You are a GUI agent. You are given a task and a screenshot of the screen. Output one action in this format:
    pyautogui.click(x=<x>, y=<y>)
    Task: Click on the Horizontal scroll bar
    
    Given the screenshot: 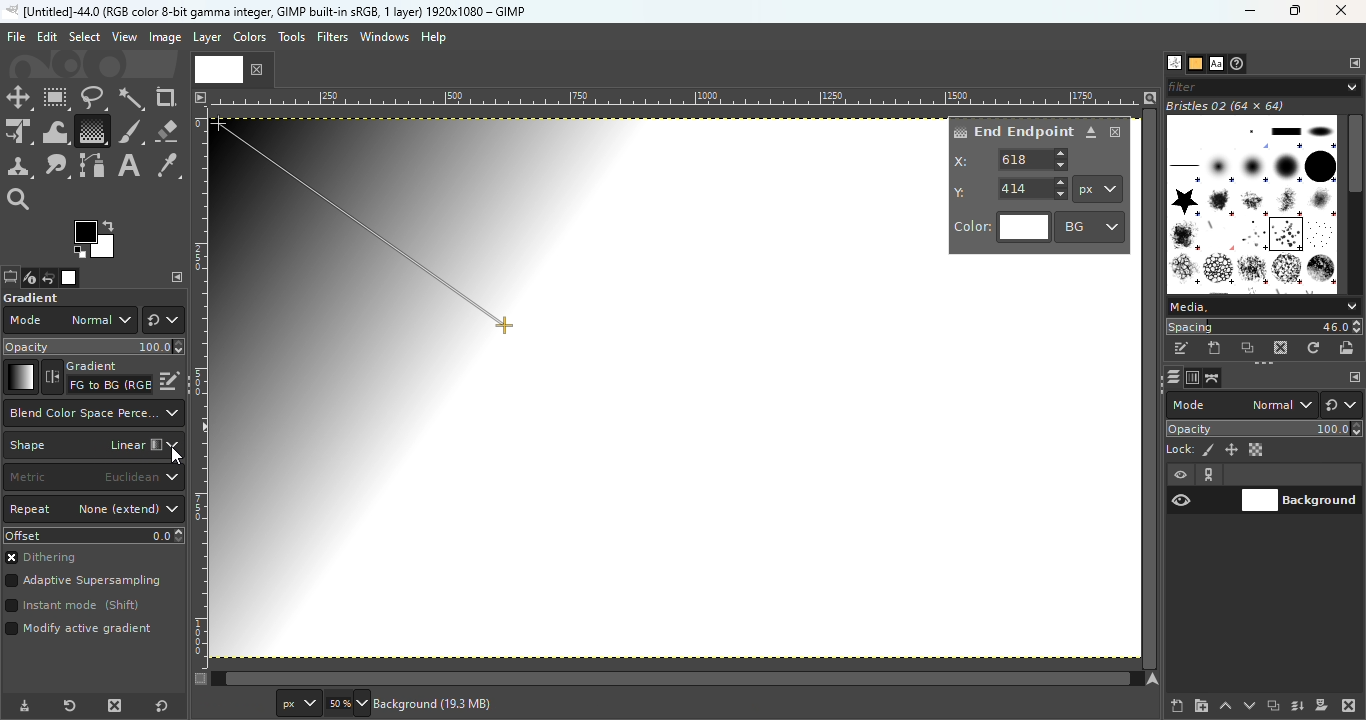 What is the action you would take?
    pyautogui.click(x=1152, y=389)
    